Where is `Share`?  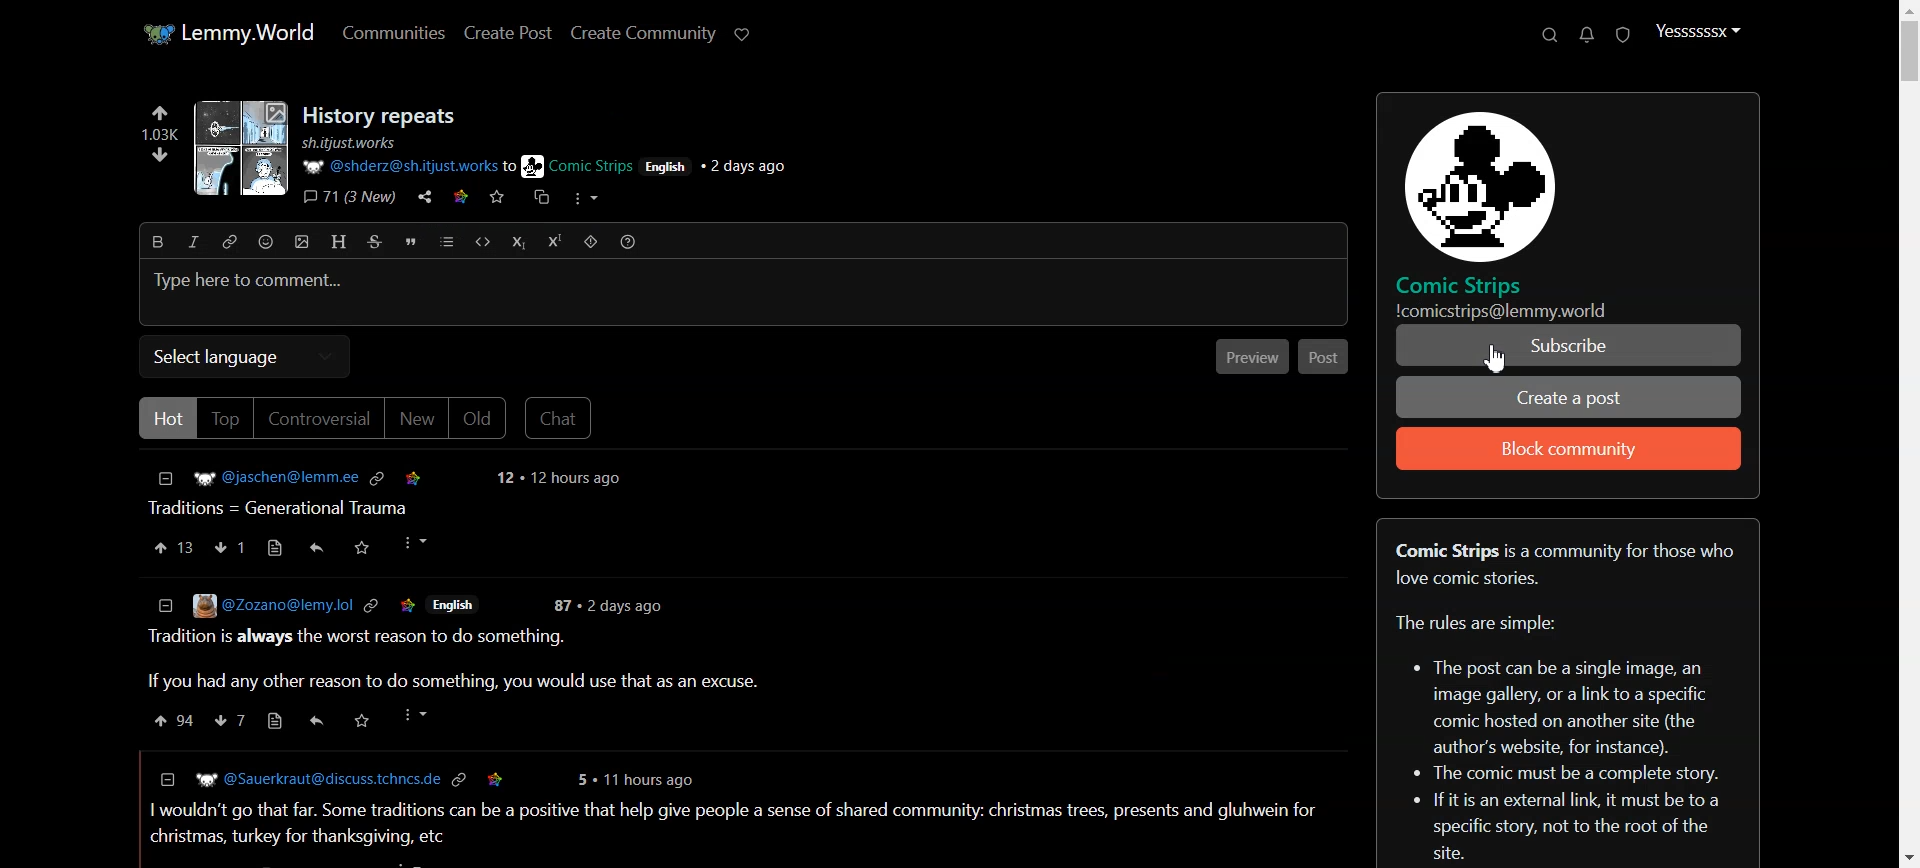 Share is located at coordinates (312, 720).